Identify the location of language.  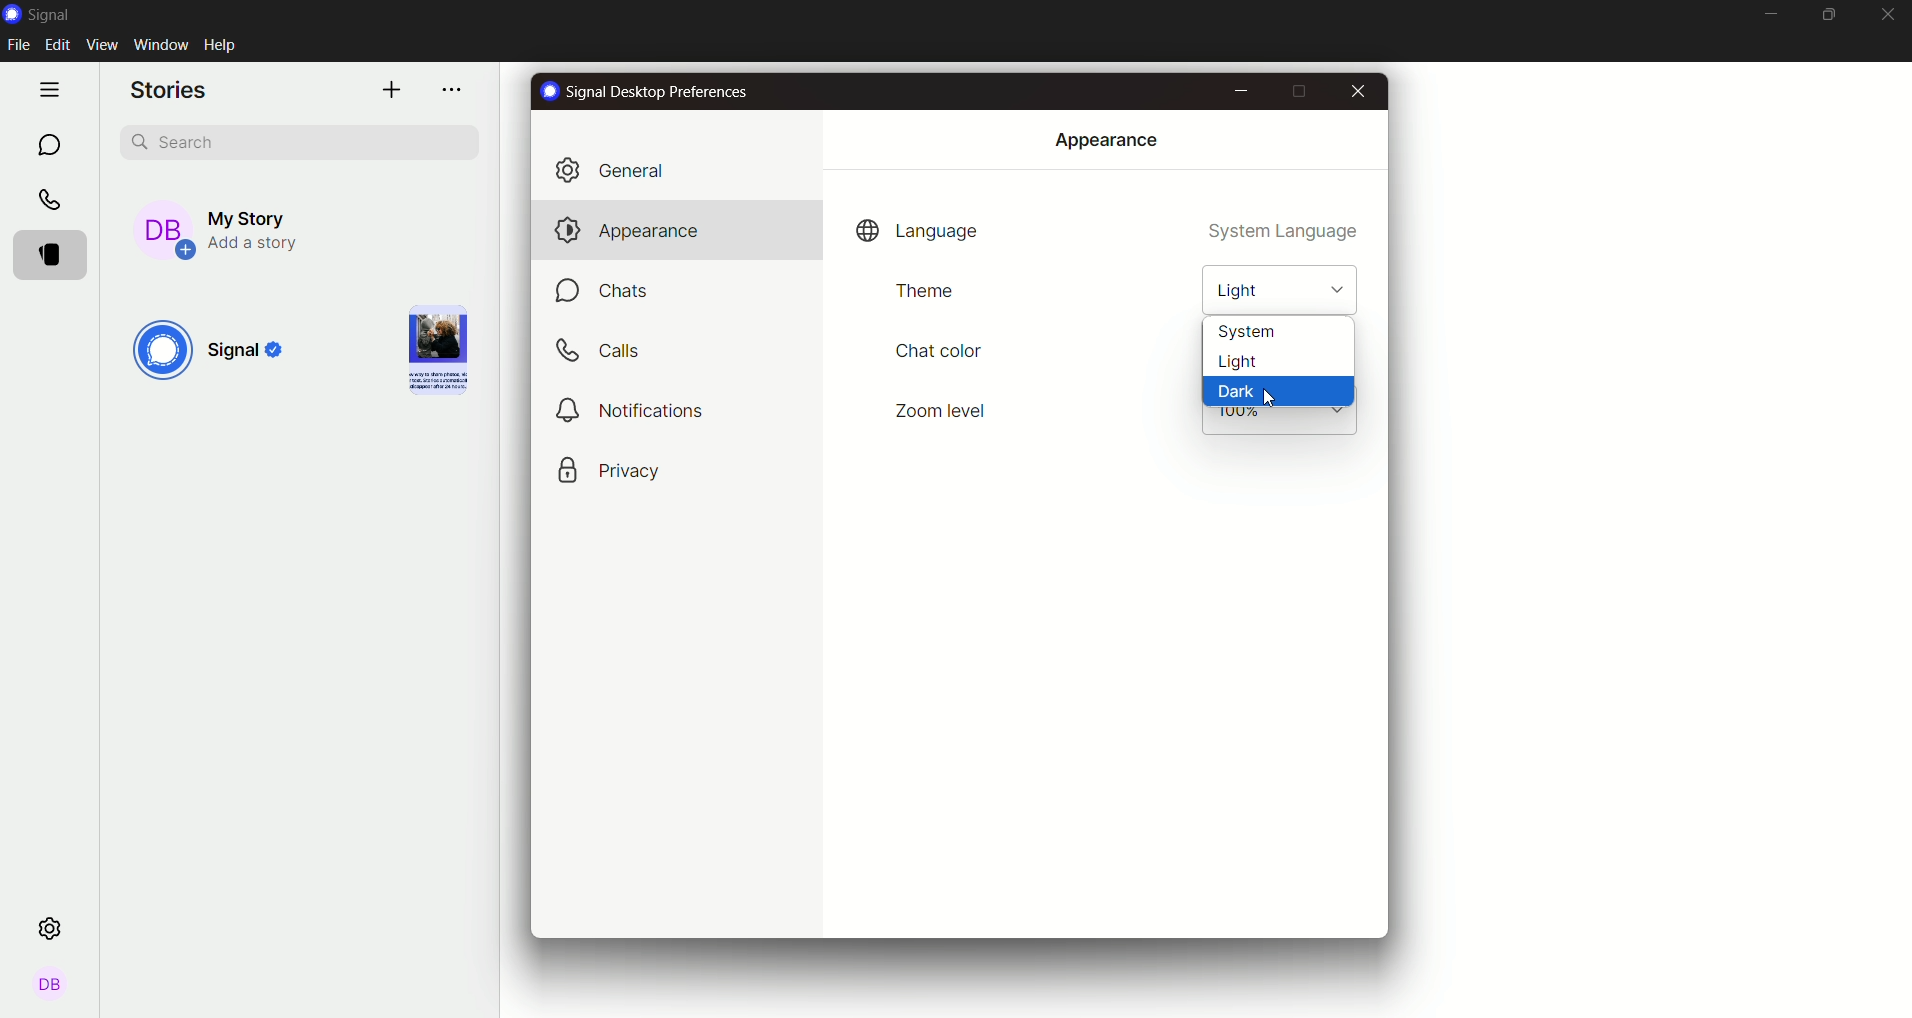
(918, 231).